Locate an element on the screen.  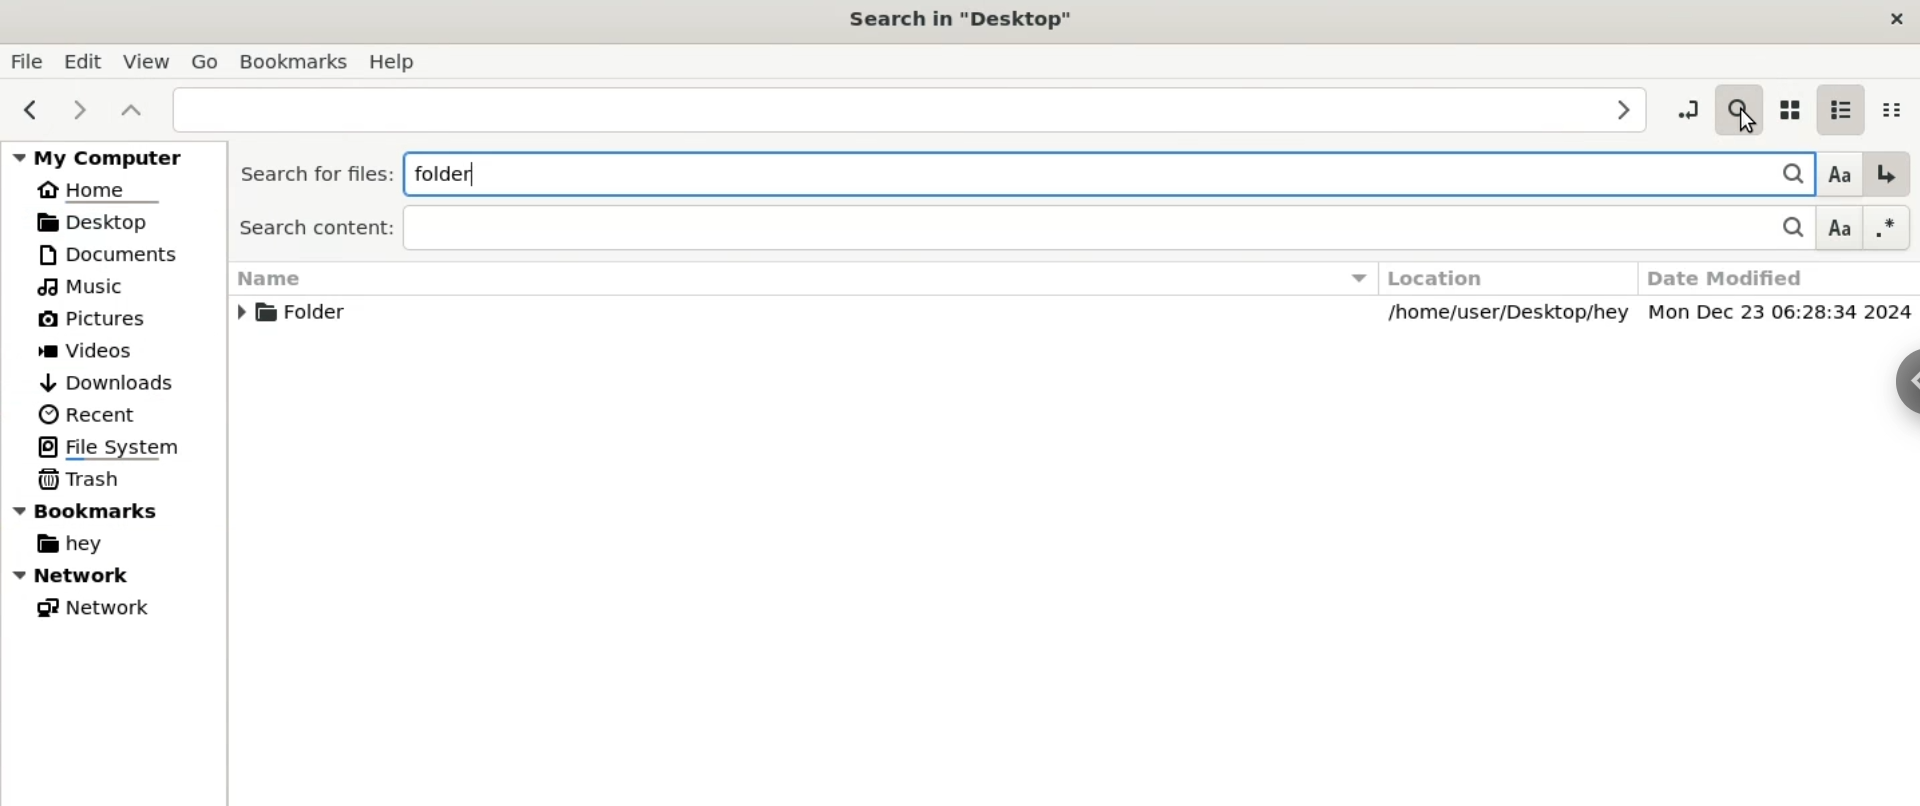
Date Modified is located at coordinates (1772, 277).